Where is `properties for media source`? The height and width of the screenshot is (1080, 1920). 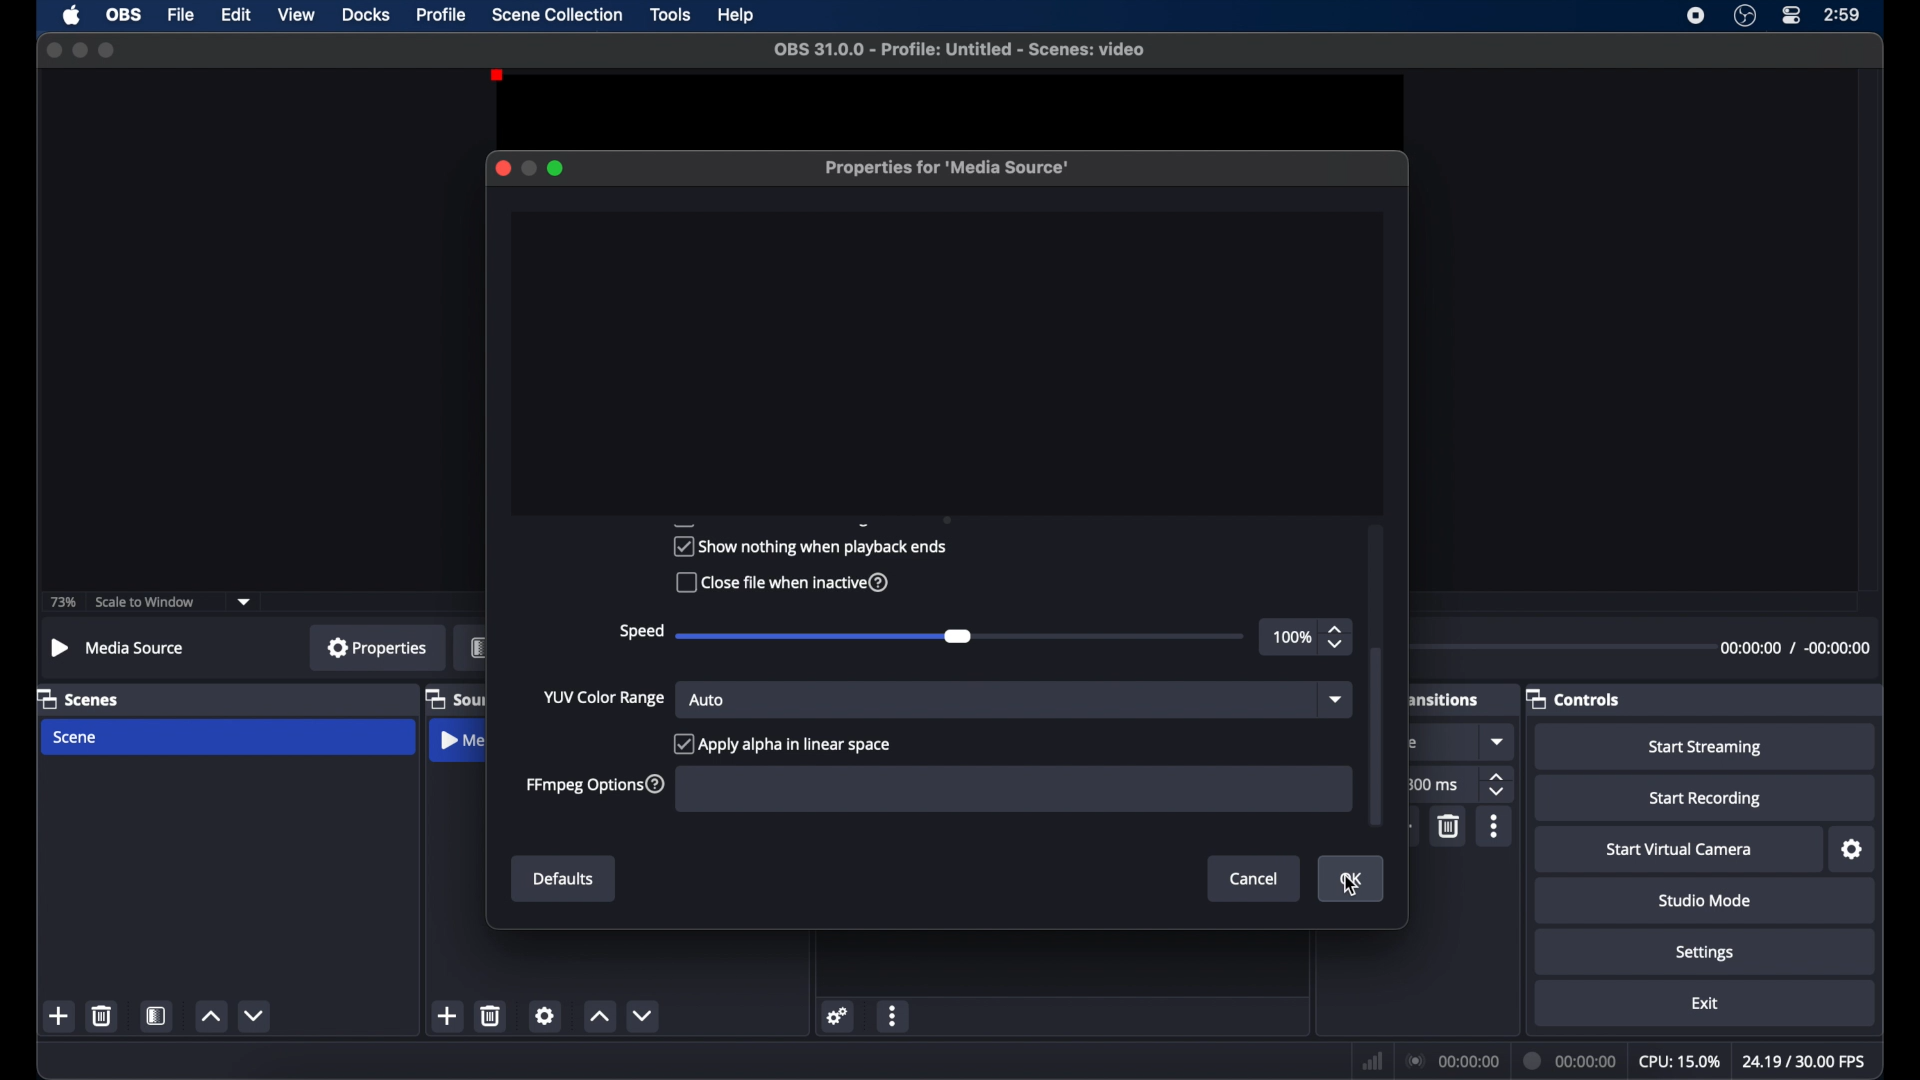 properties for media source is located at coordinates (946, 167).